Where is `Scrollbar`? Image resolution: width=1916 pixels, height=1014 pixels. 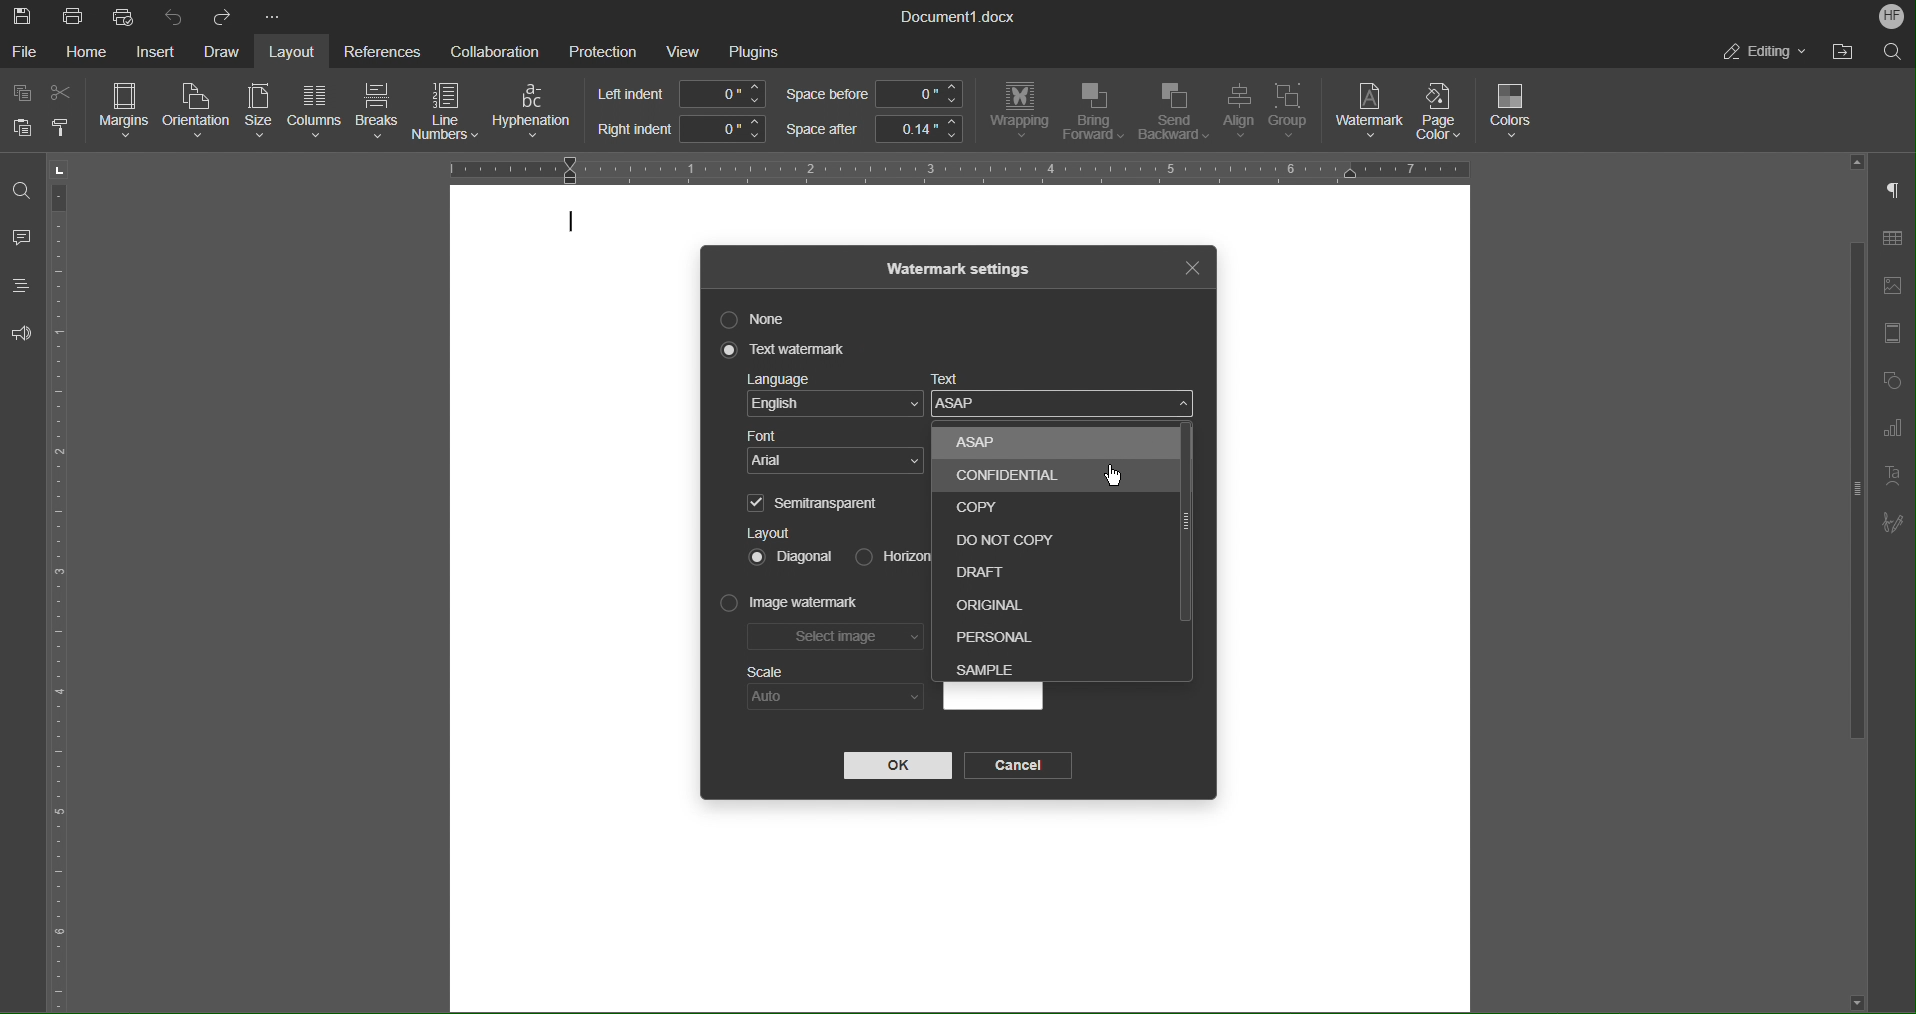
Scrollbar is located at coordinates (1182, 522).